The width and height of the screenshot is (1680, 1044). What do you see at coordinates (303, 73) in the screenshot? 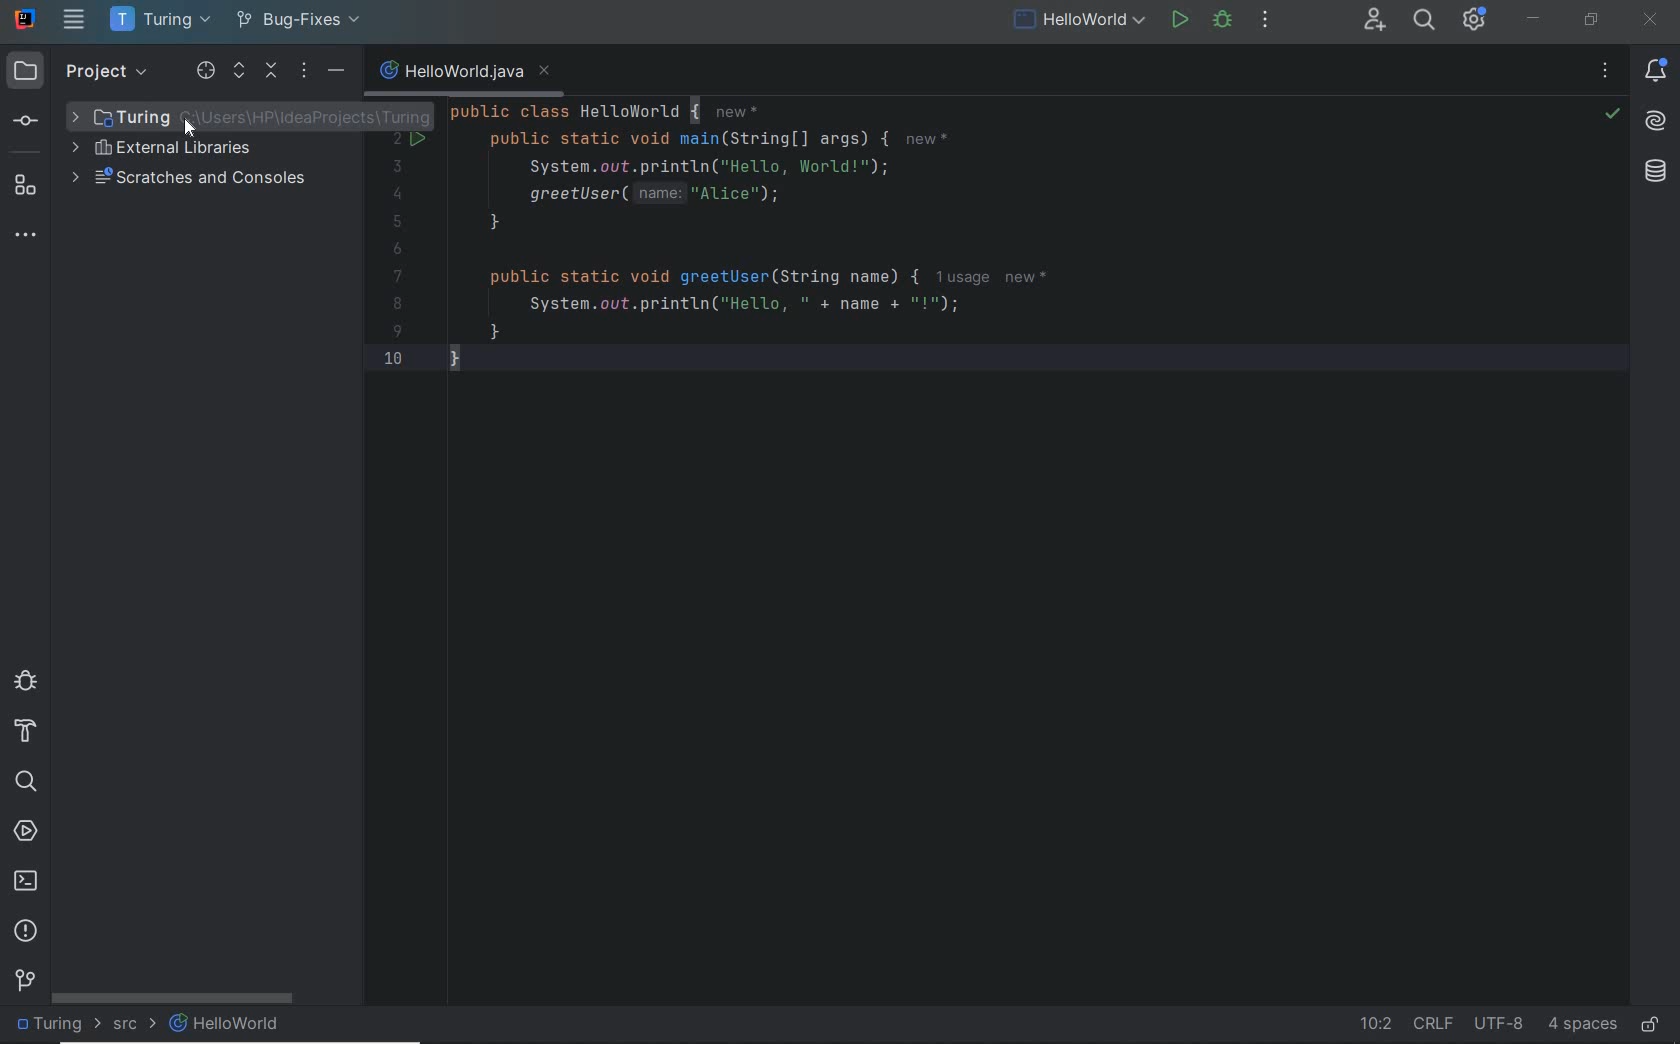
I see `options` at bounding box center [303, 73].